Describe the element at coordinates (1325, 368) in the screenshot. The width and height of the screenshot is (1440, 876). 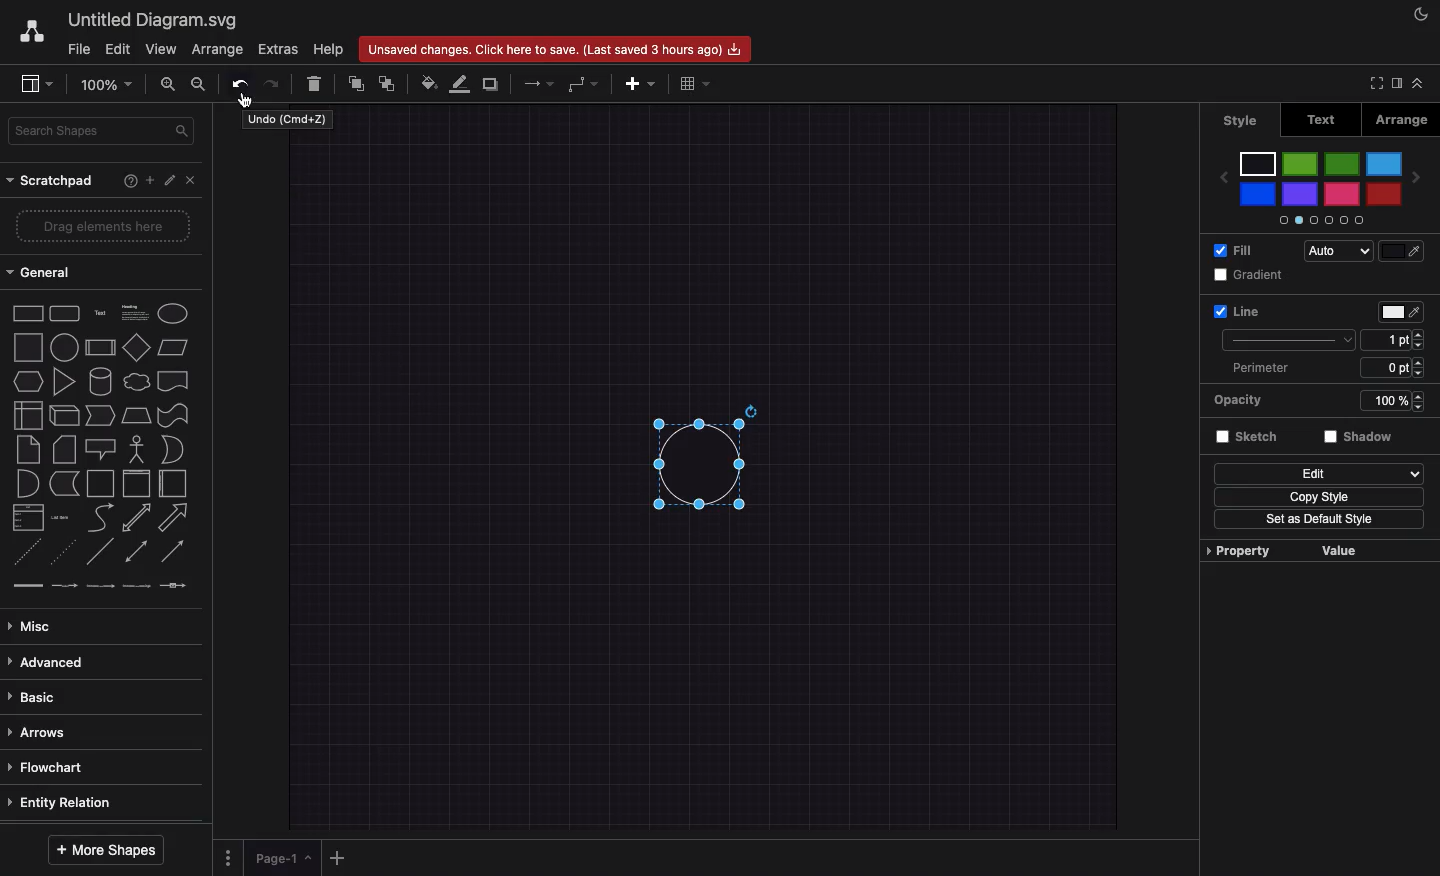
I see `Perimeter` at that location.